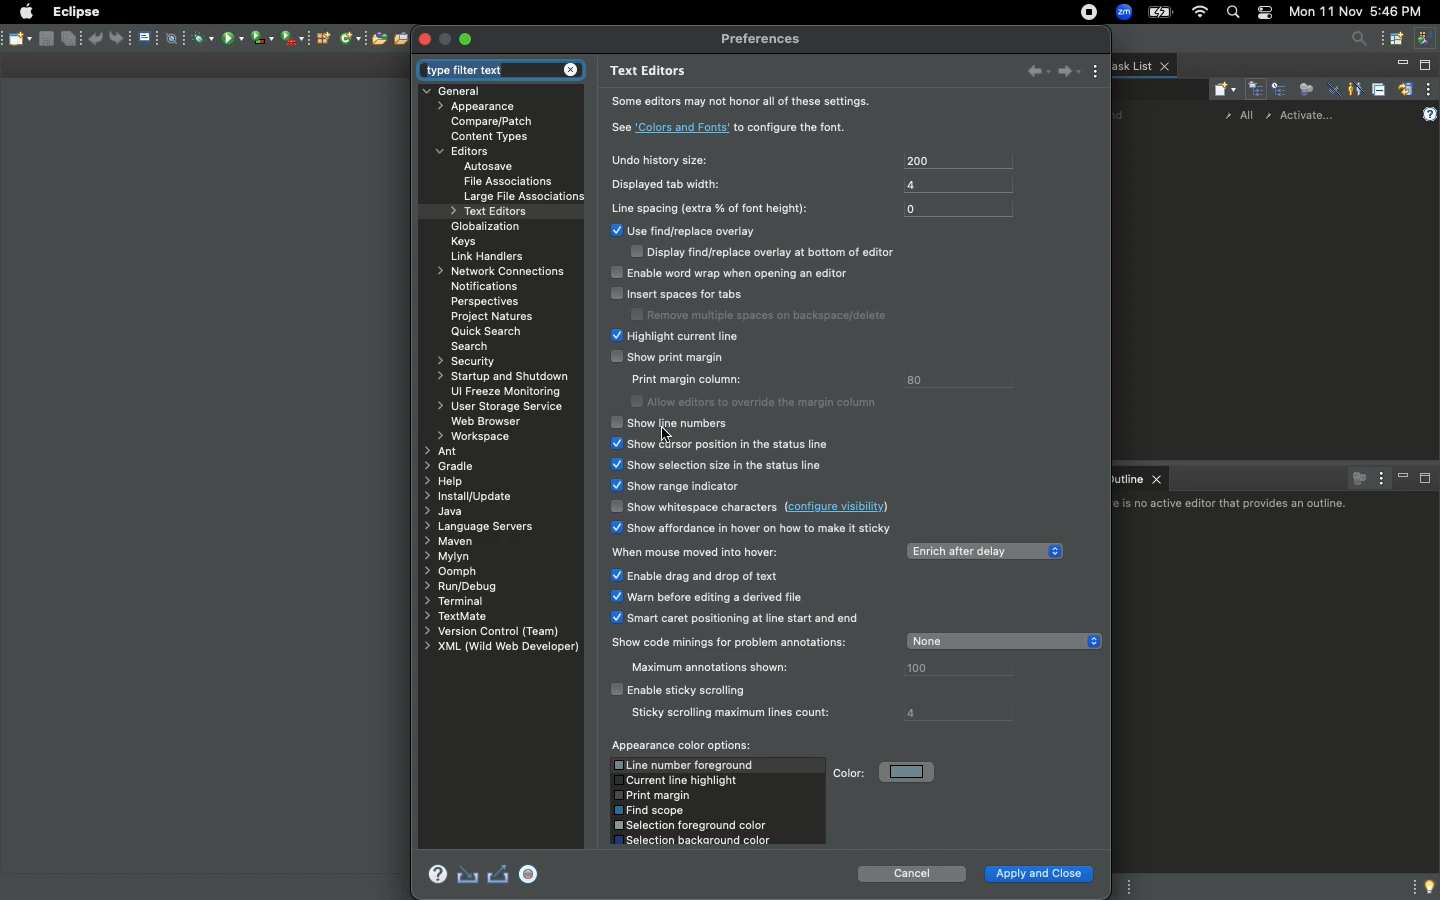  What do you see at coordinates (672, 424) in the screenshot?
I see `Show line numbers` at bounding box center [672, 424].